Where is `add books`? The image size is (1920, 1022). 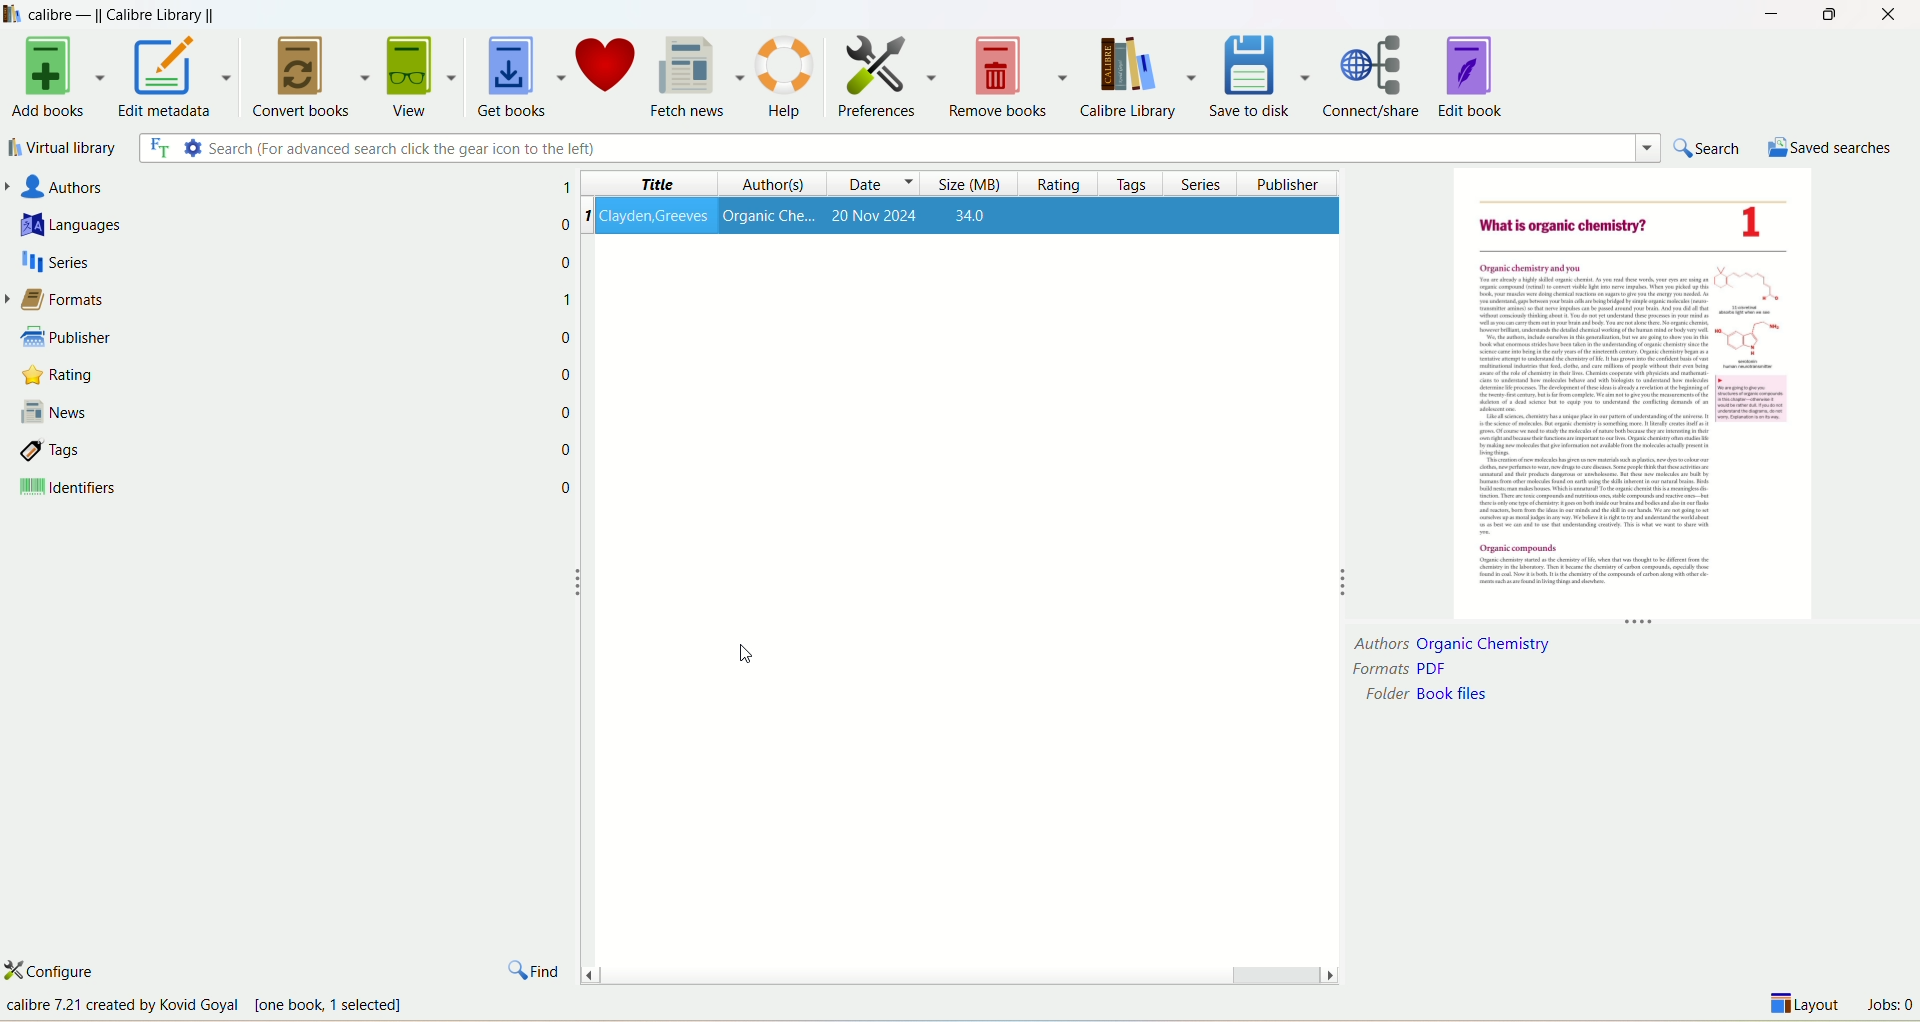 add books is located at coordinates (53, 80).